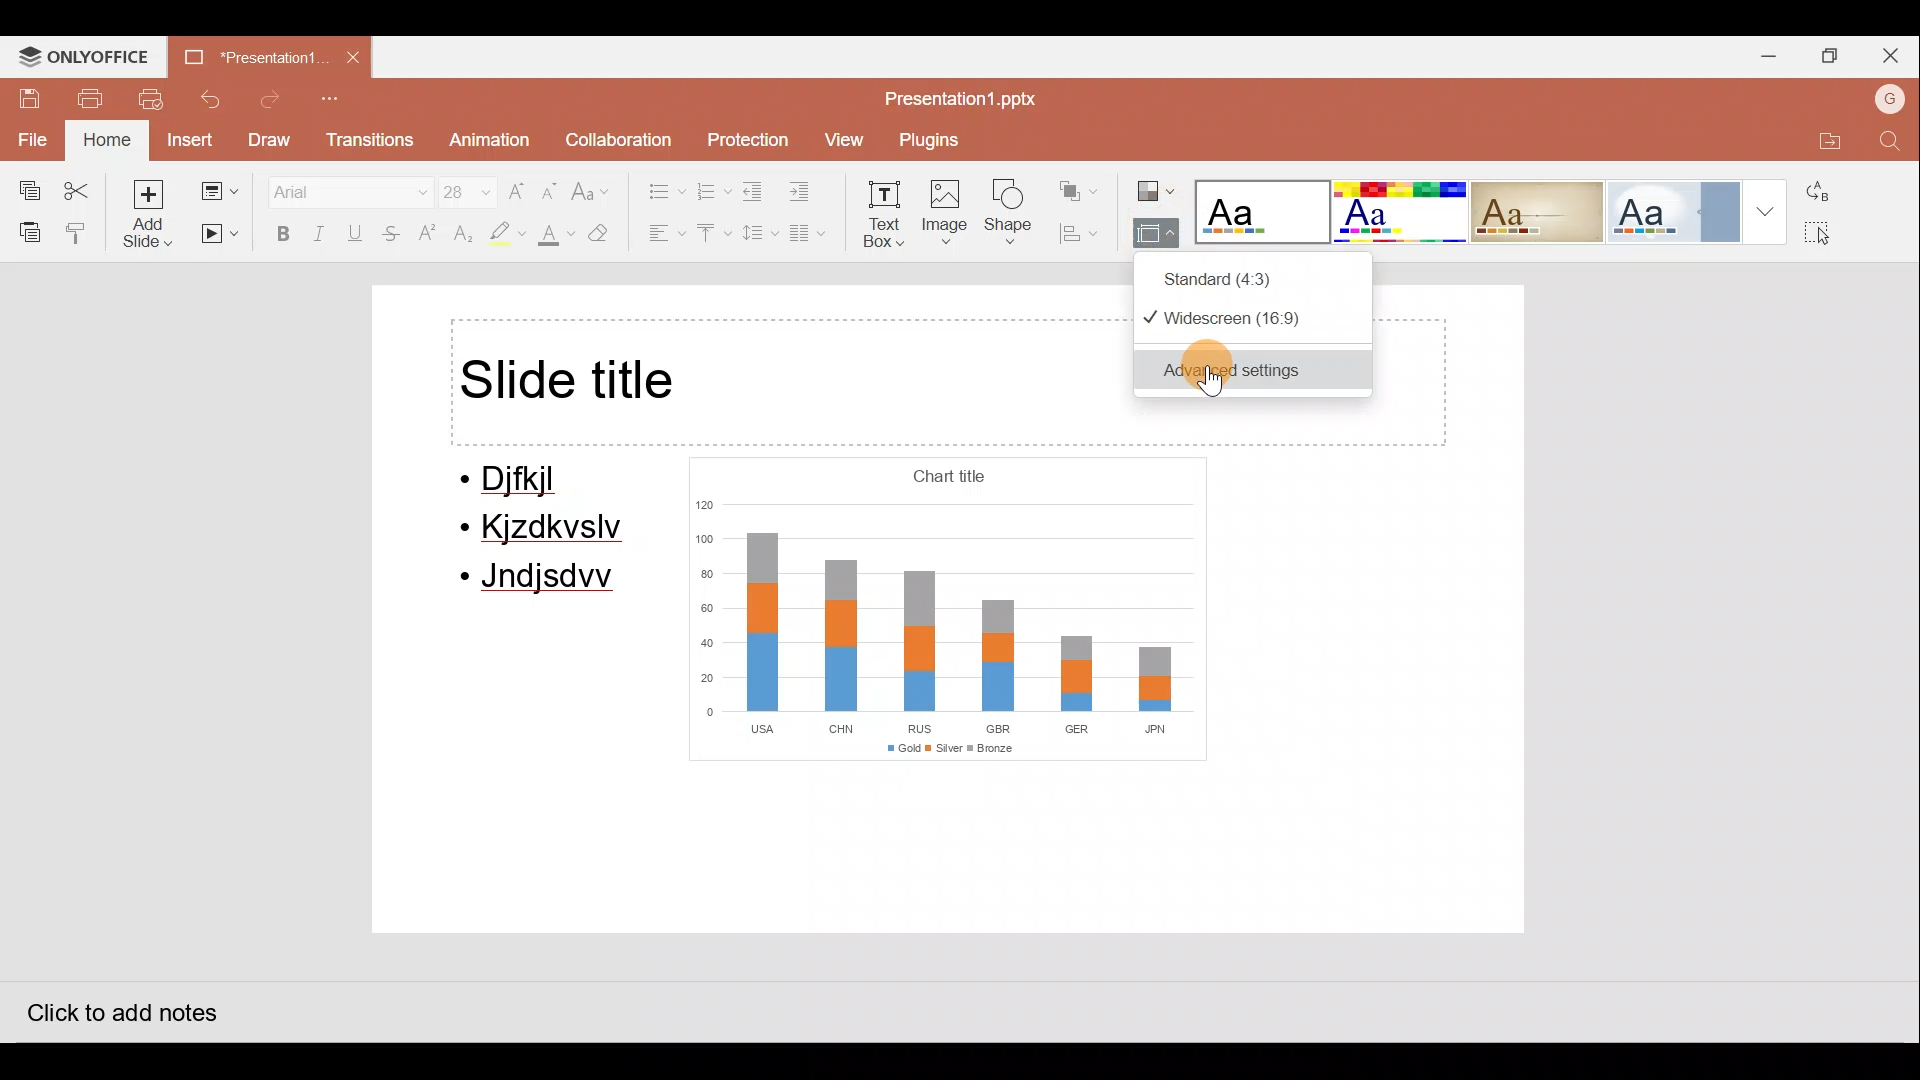 The height and width of the screenshot is (1080, 1920). Describe the element at coordinates (1550, 211) in the screenshot. I see `Theme 3` at that location.